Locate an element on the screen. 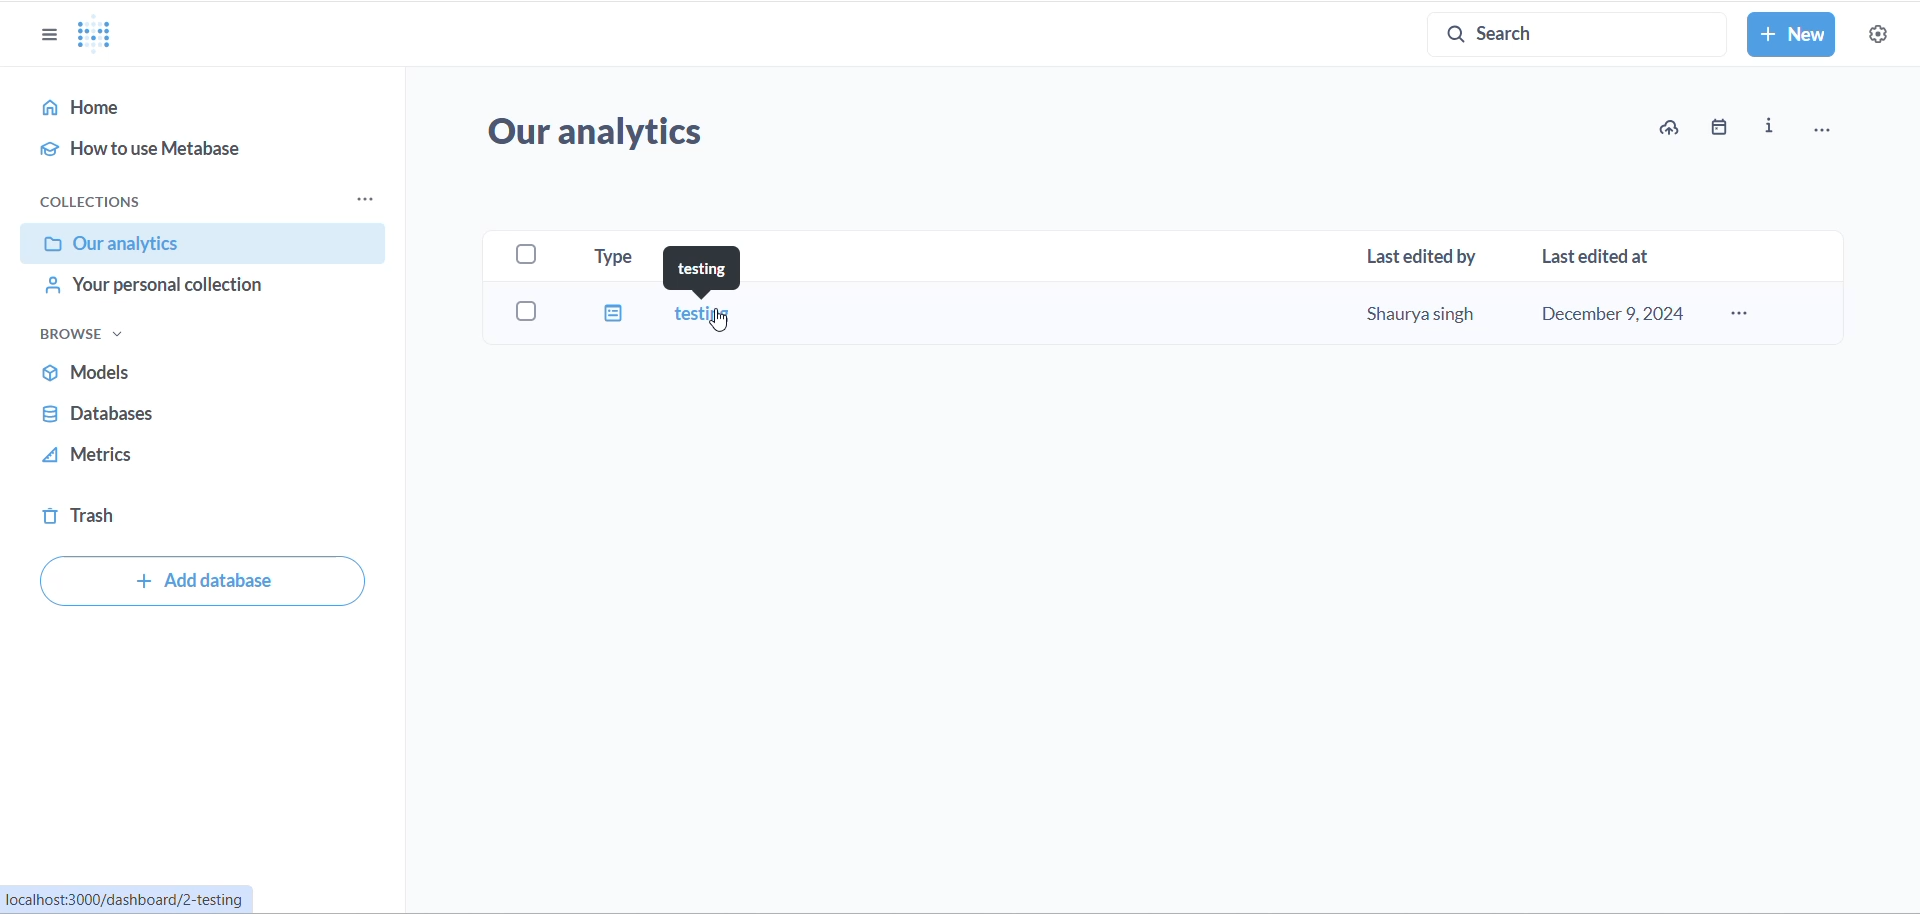 The height and width of the screenshot is (914, 1920). cursor is located at coordinates (722, 323).